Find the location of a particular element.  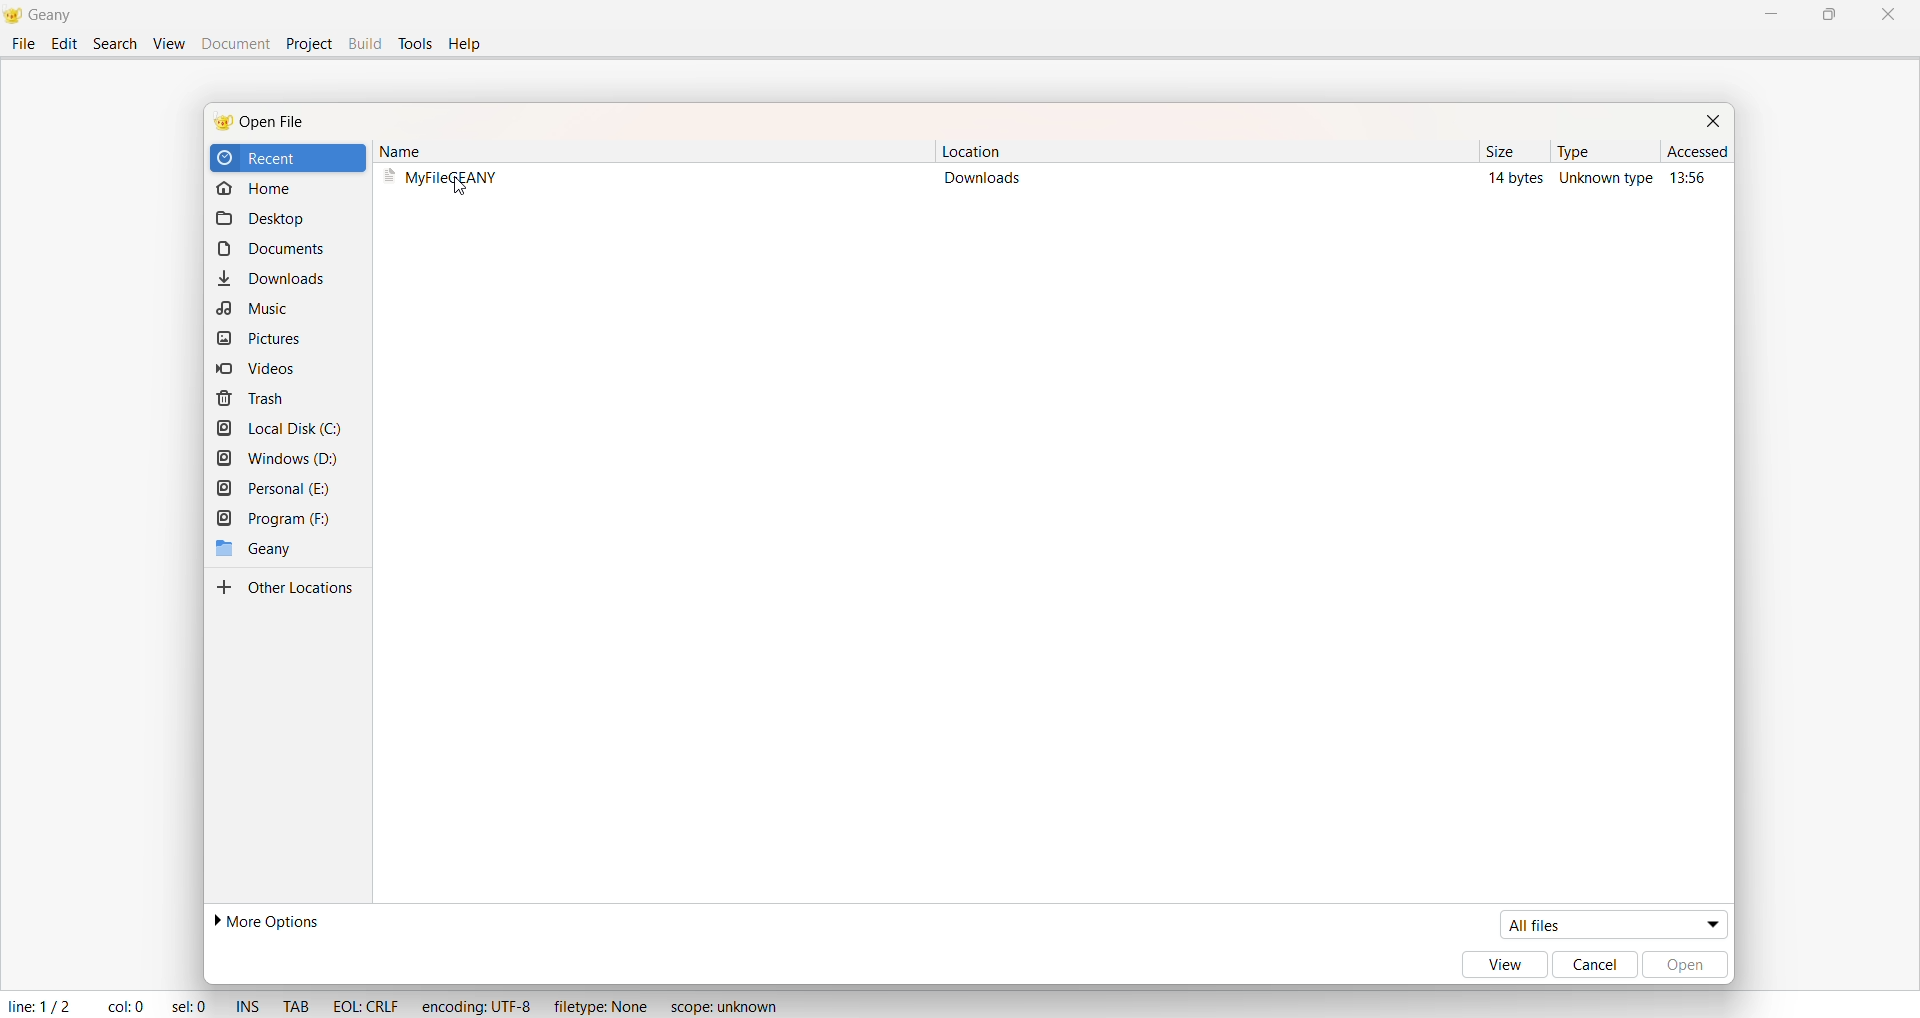

help is located at coordinates (470, 44).